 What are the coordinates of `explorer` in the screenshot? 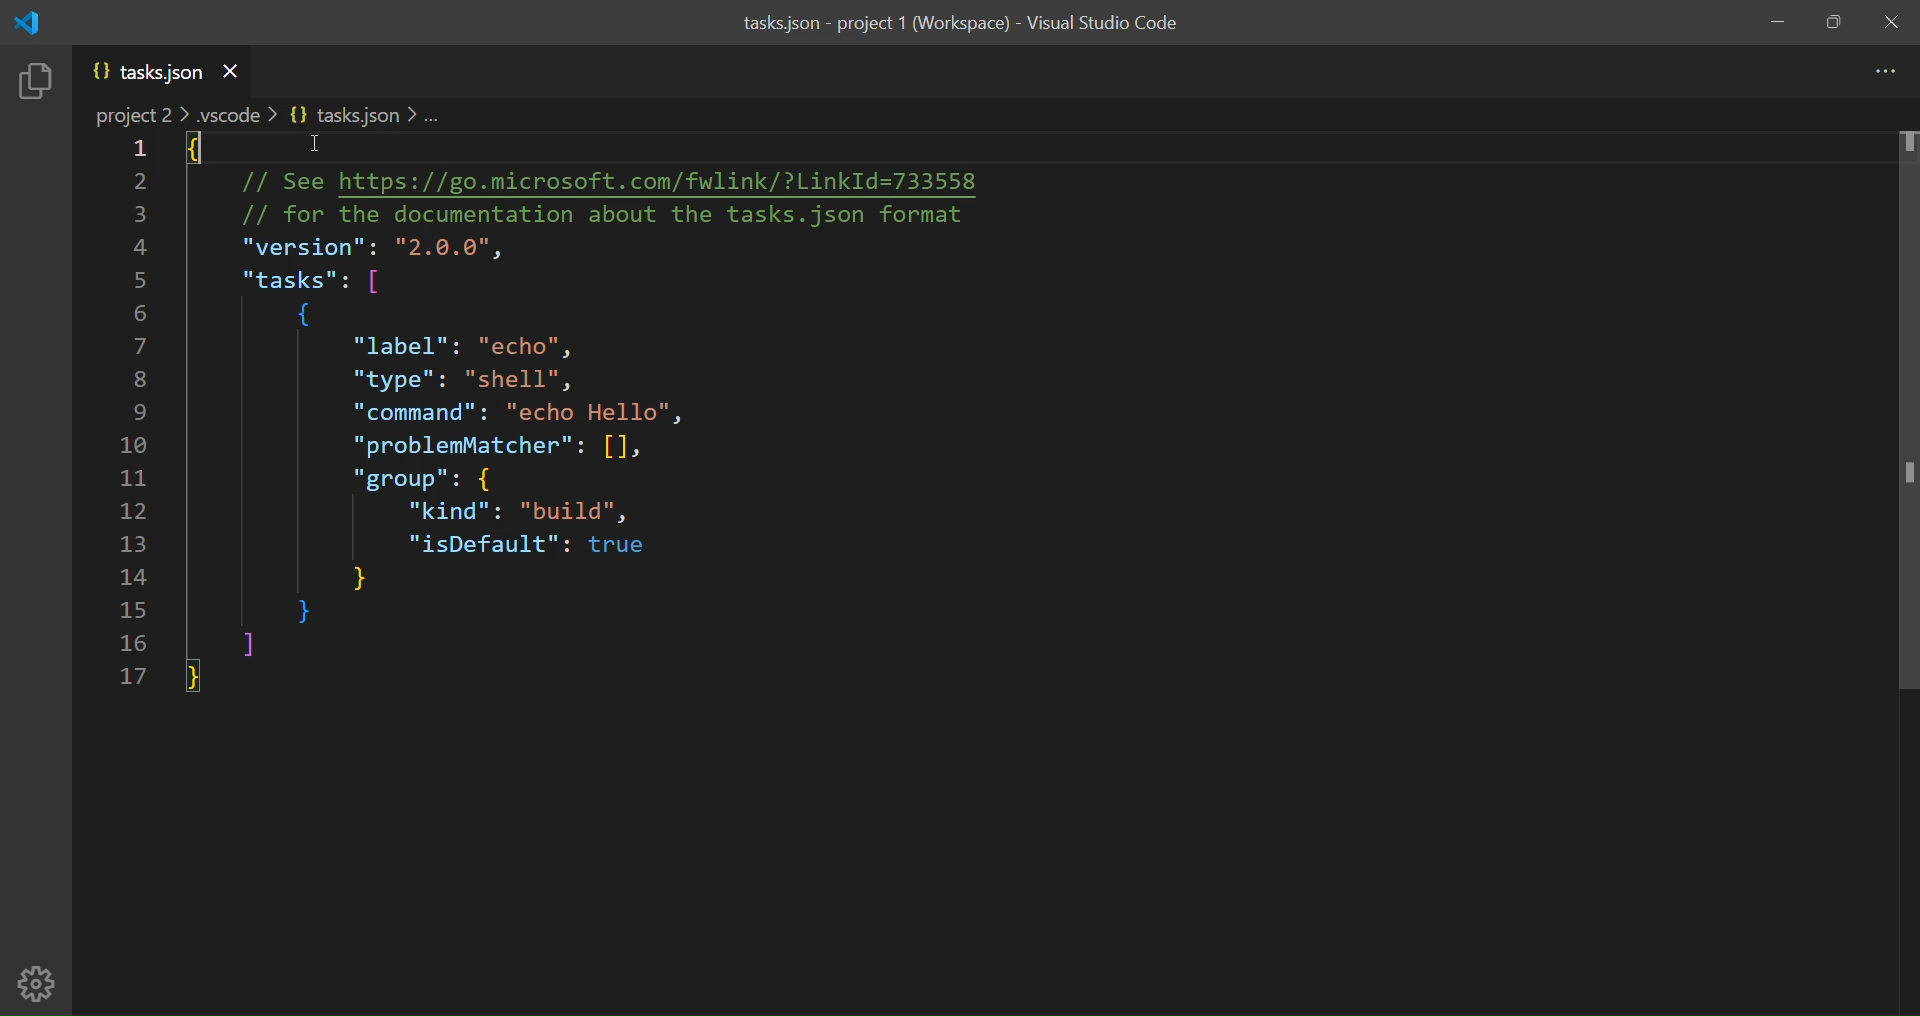 It's located at (41, 85).